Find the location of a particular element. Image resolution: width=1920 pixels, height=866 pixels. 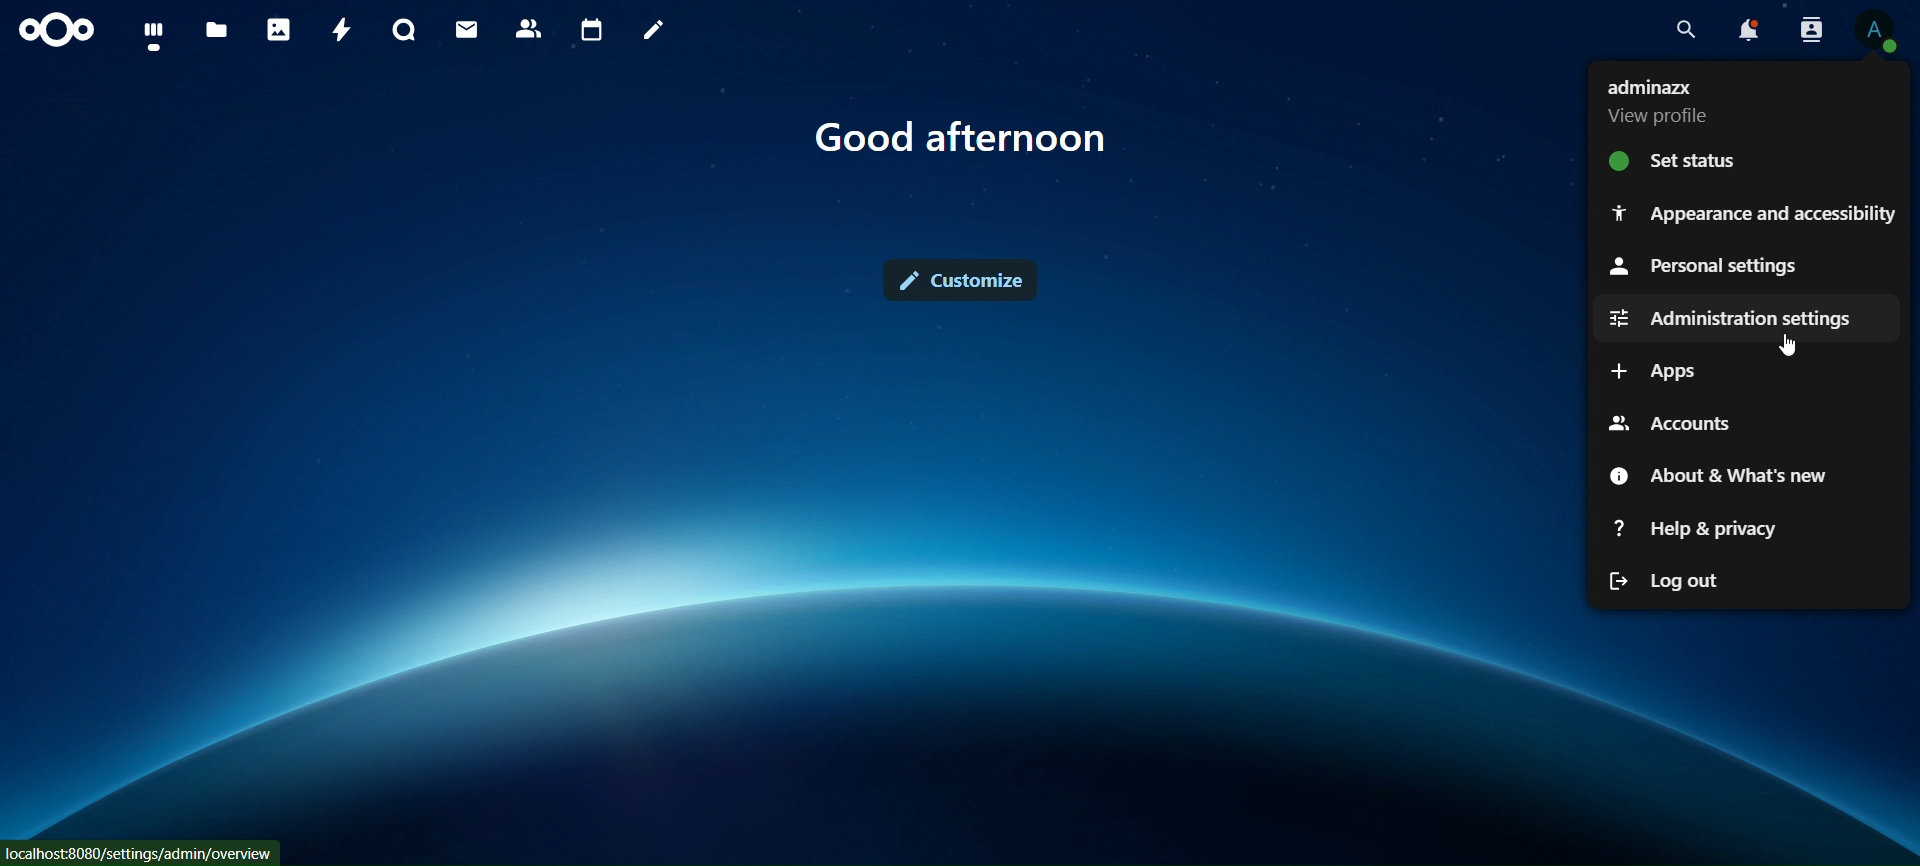

appearance and accessibility is located at coordinates (1754, 211).